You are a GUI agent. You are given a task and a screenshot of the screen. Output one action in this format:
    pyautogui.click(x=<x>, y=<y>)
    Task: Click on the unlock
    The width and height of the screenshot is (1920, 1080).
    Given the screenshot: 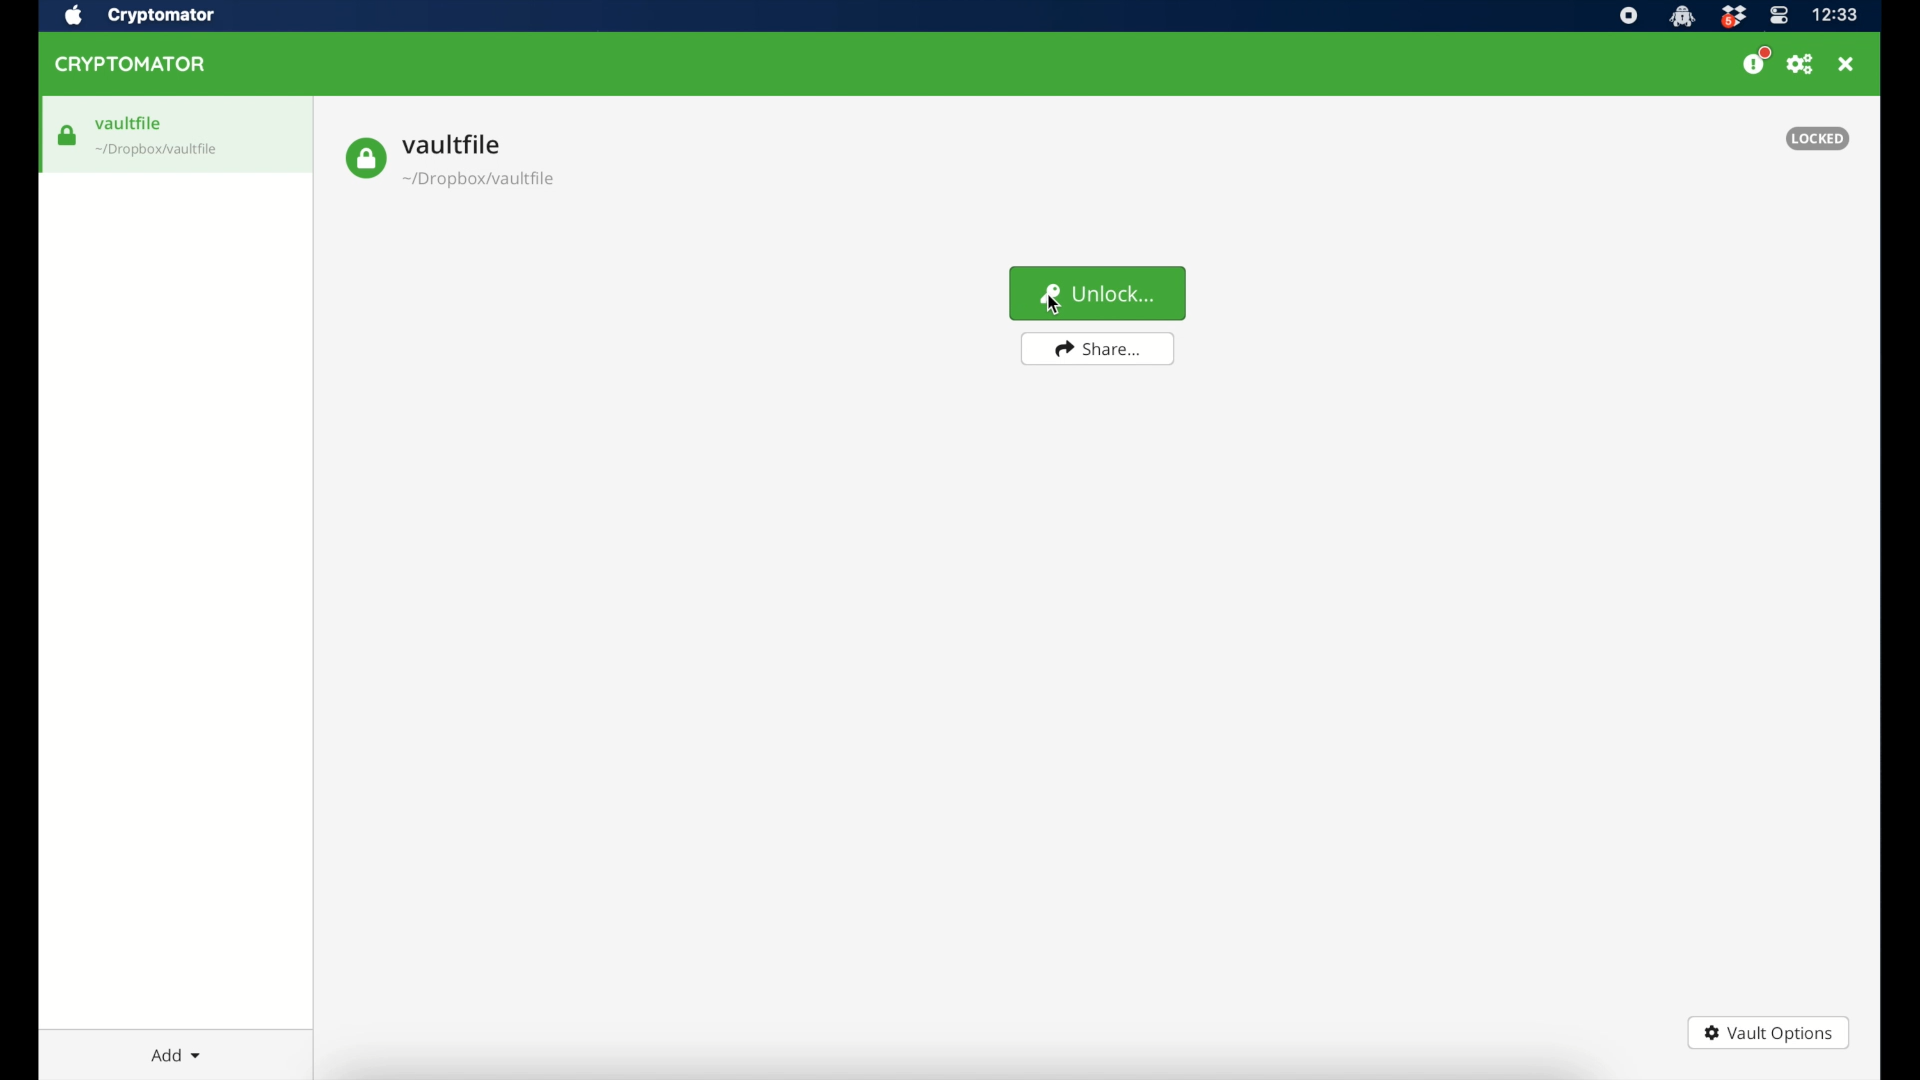 What is the action you would take?
    pyautogui.click(x=1099, y=293)
    